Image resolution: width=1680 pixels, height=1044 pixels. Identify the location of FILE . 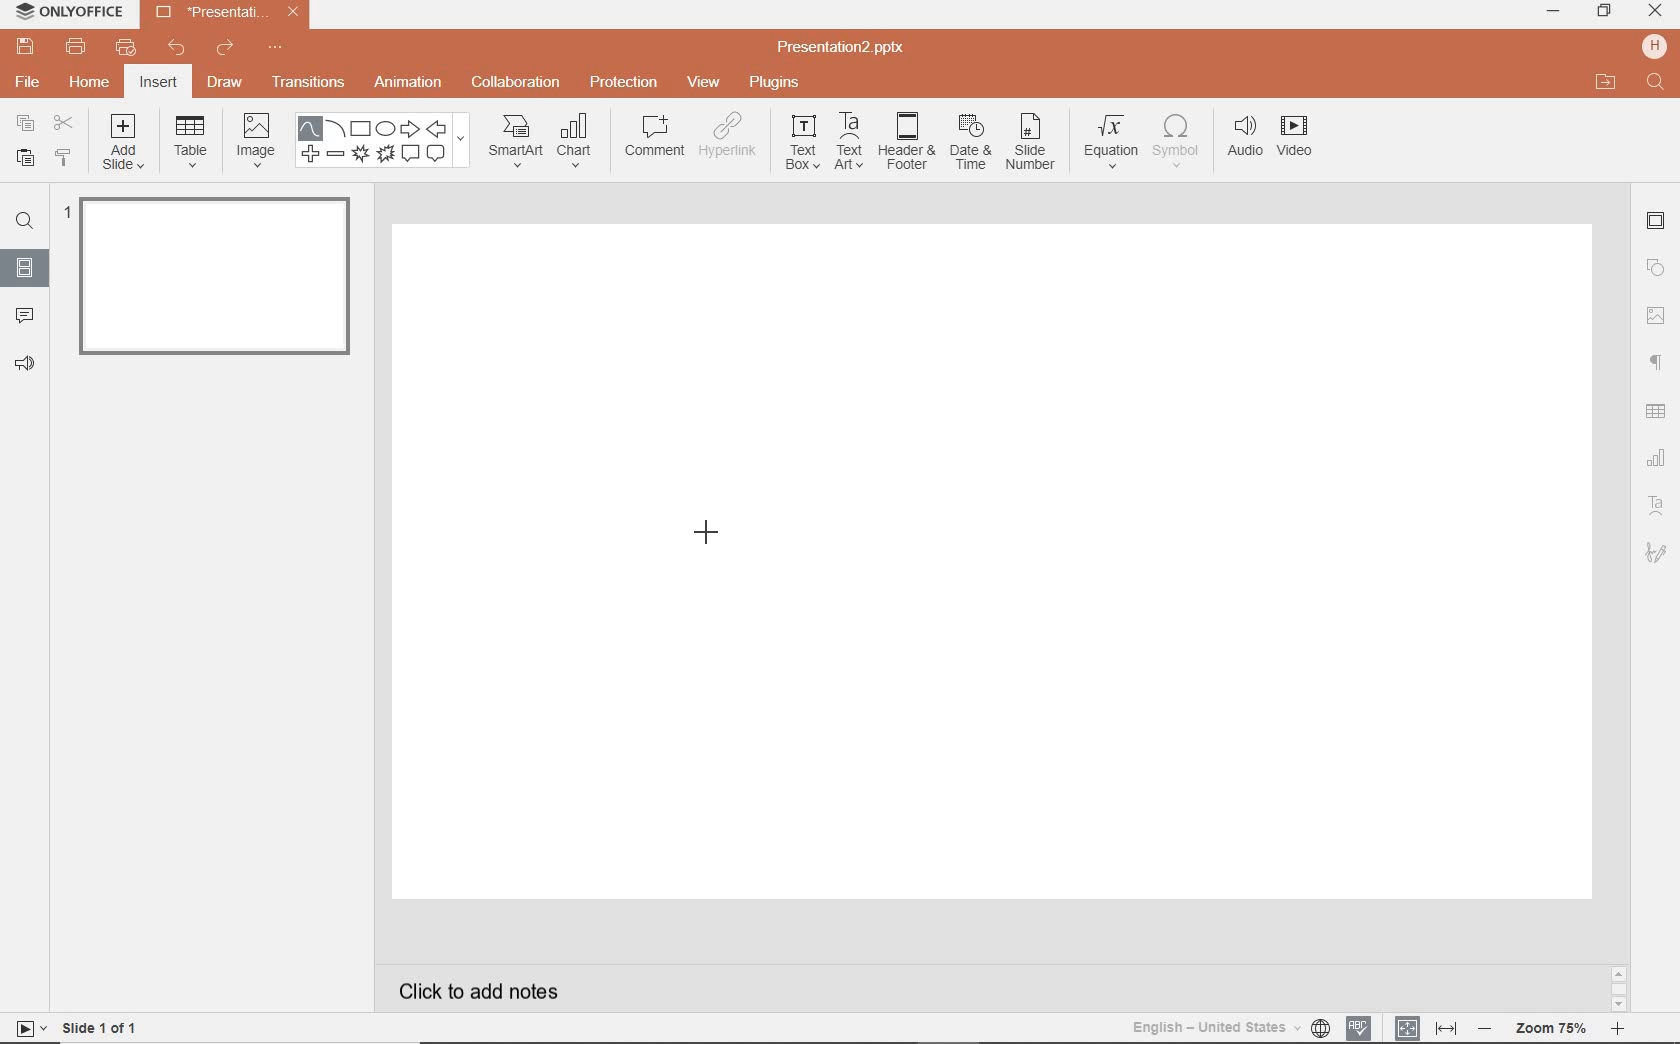
(30, 84).